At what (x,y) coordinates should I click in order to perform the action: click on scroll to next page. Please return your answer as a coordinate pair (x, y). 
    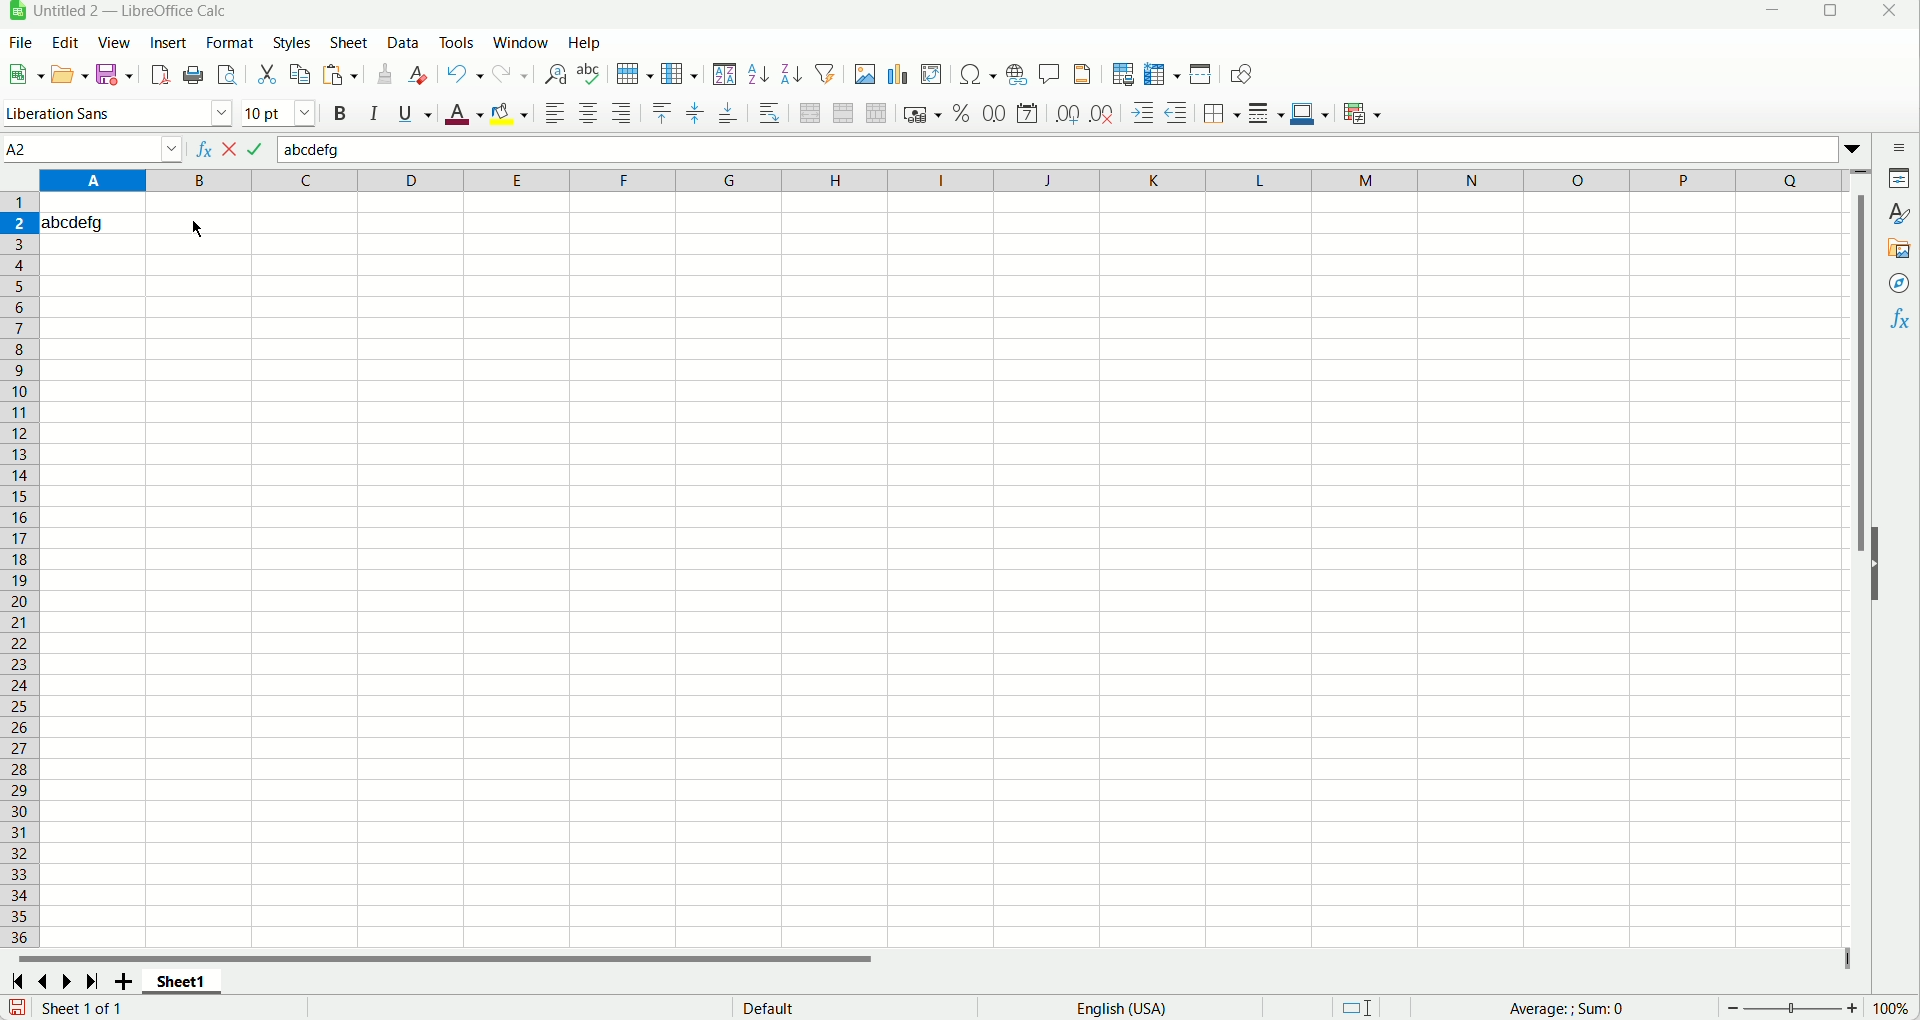
    Looking at the image, I should click on (69, 979).